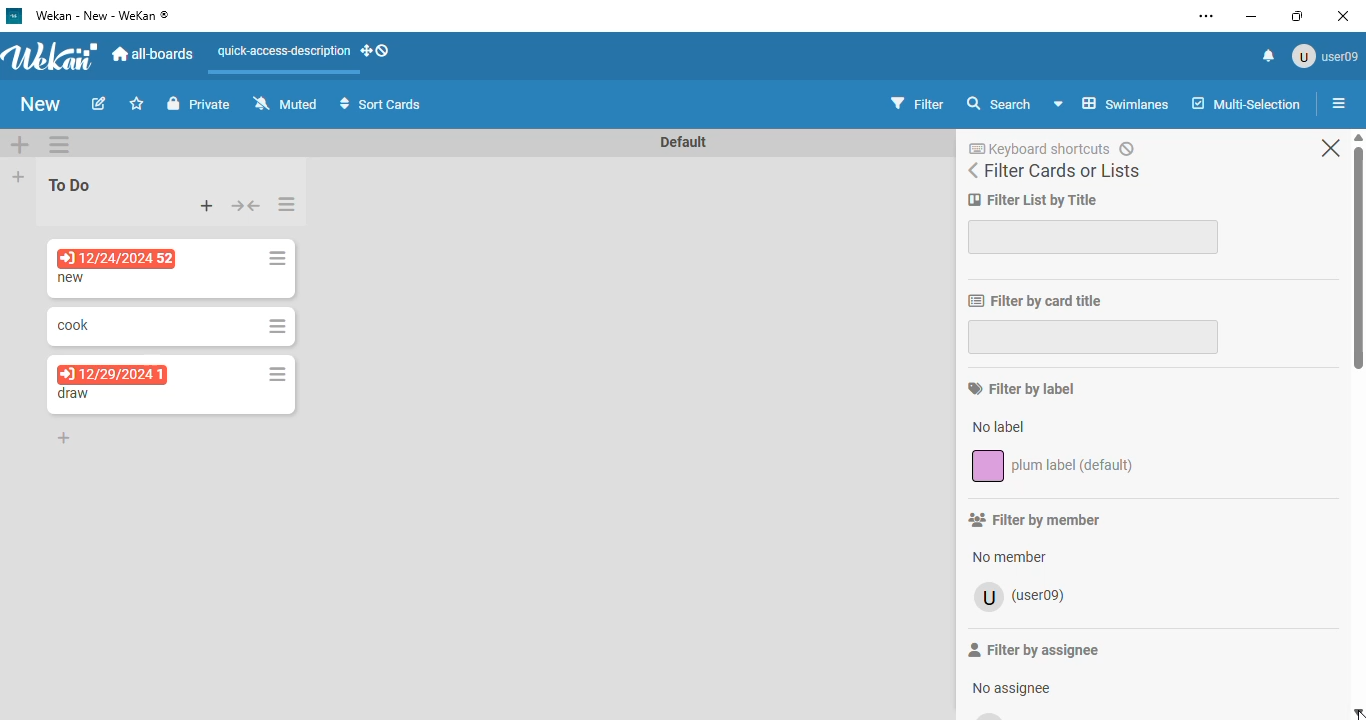 This screenshot has height=720, width=1366. Describe the element at coordinates (918, 104) in the screenshot. I see `filter` at that location.